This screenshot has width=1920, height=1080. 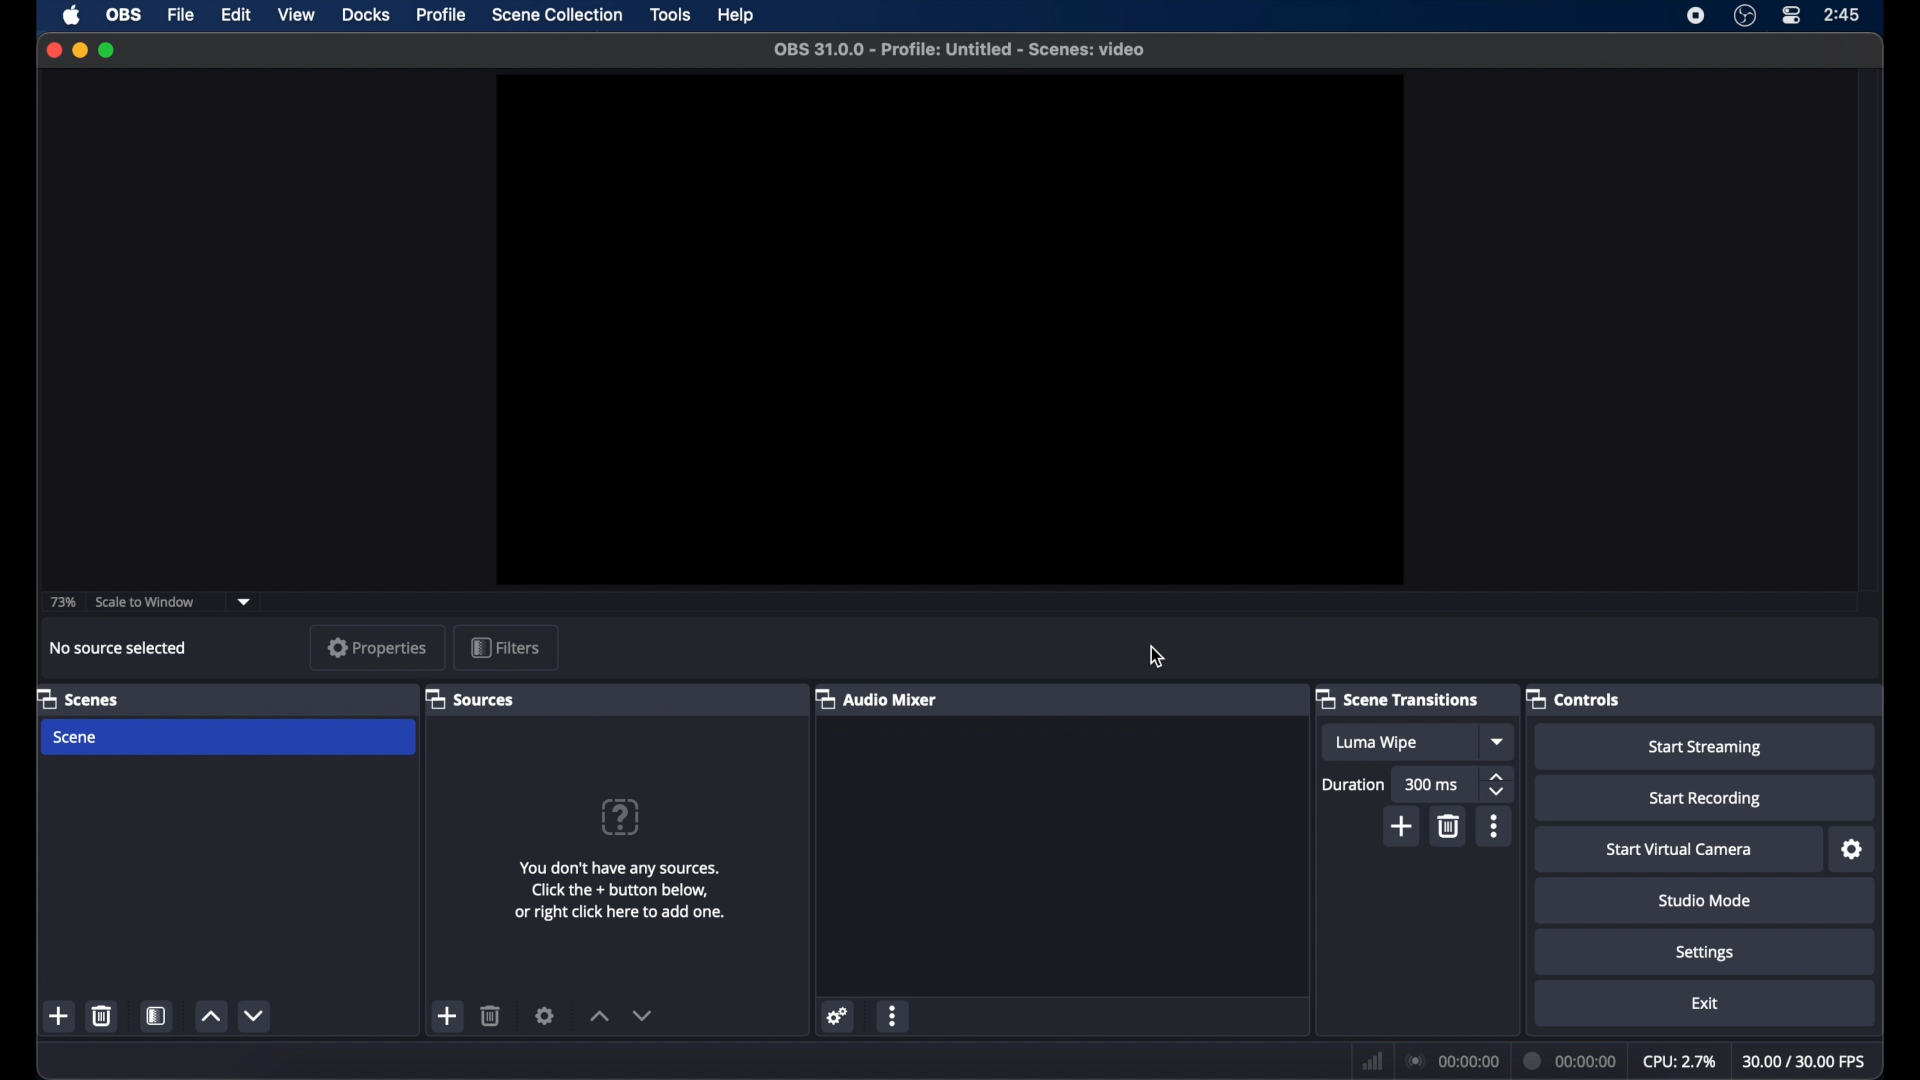 What do you see at coordinates (1842, 14) in the screenshot?
I see `time` at bounding box center [1842, 14].